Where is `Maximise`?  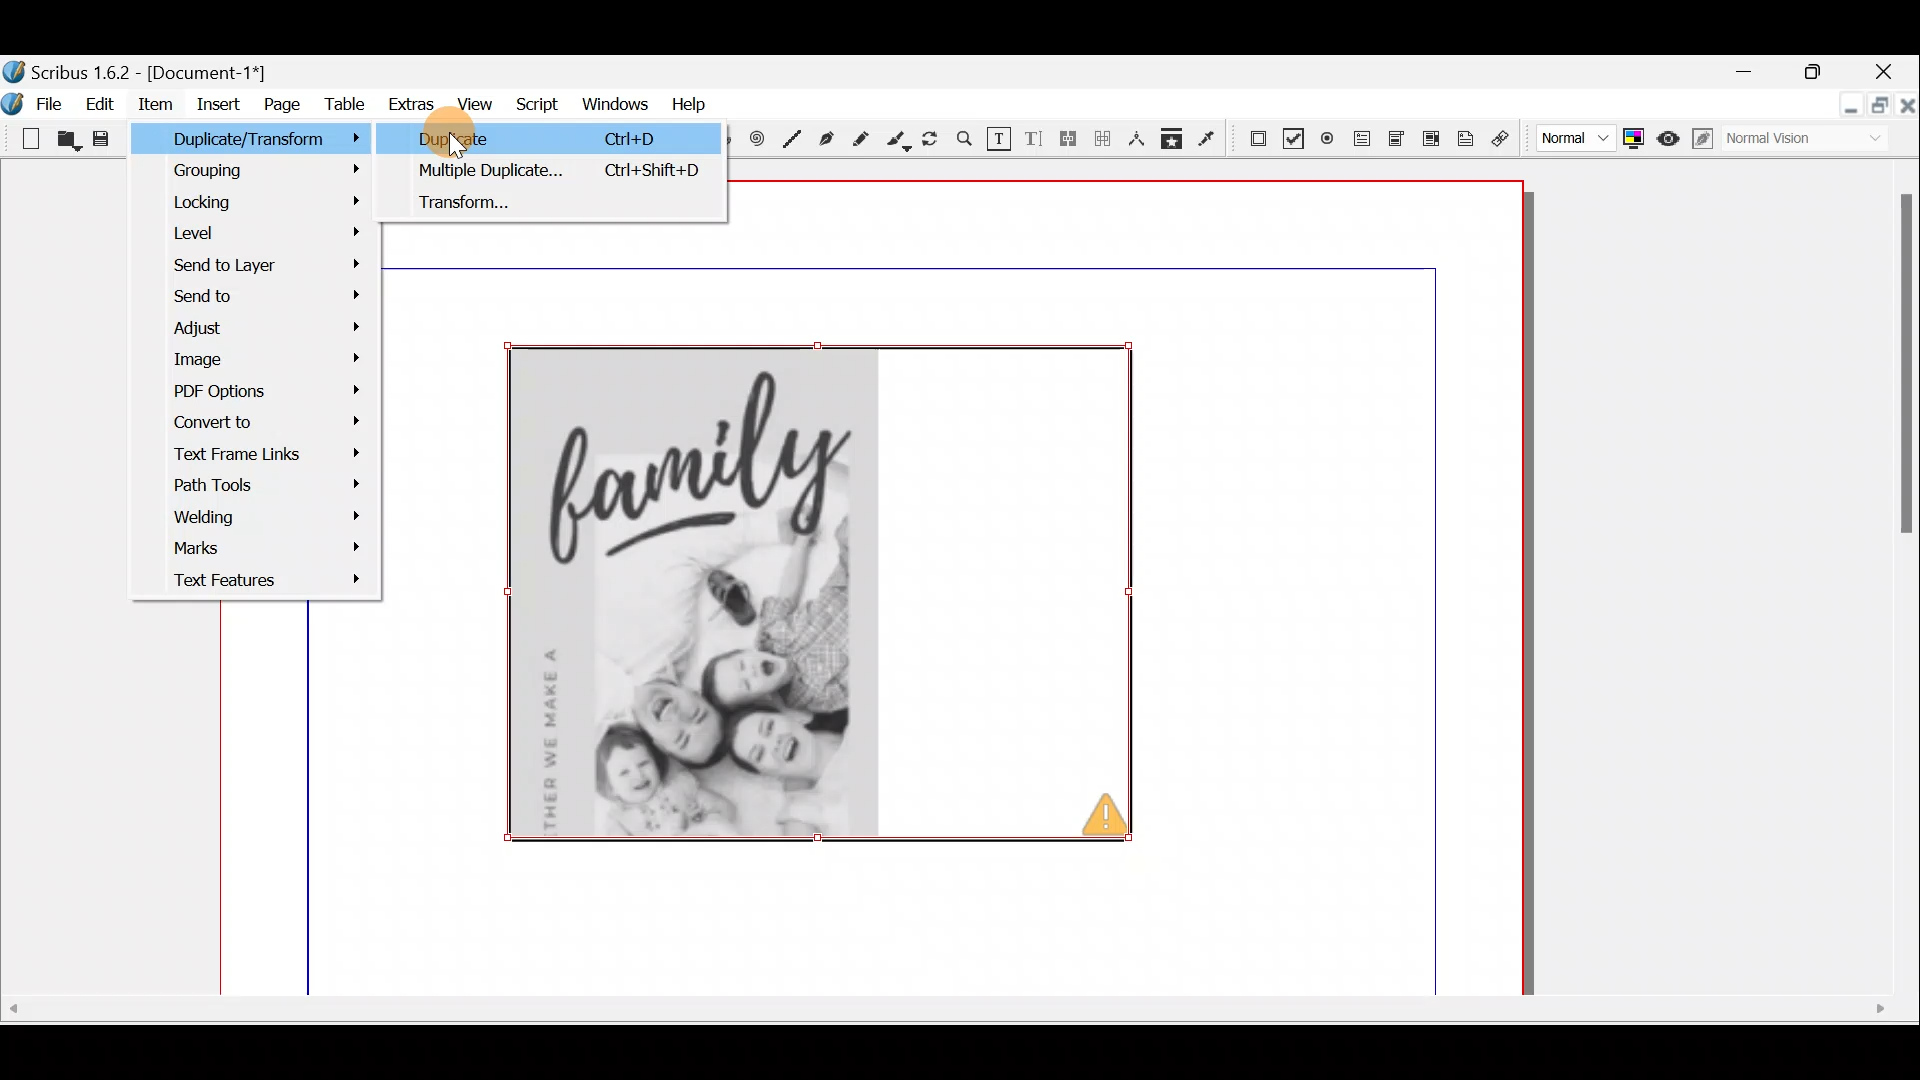
Maximise is located at coordinates (1816, 71).